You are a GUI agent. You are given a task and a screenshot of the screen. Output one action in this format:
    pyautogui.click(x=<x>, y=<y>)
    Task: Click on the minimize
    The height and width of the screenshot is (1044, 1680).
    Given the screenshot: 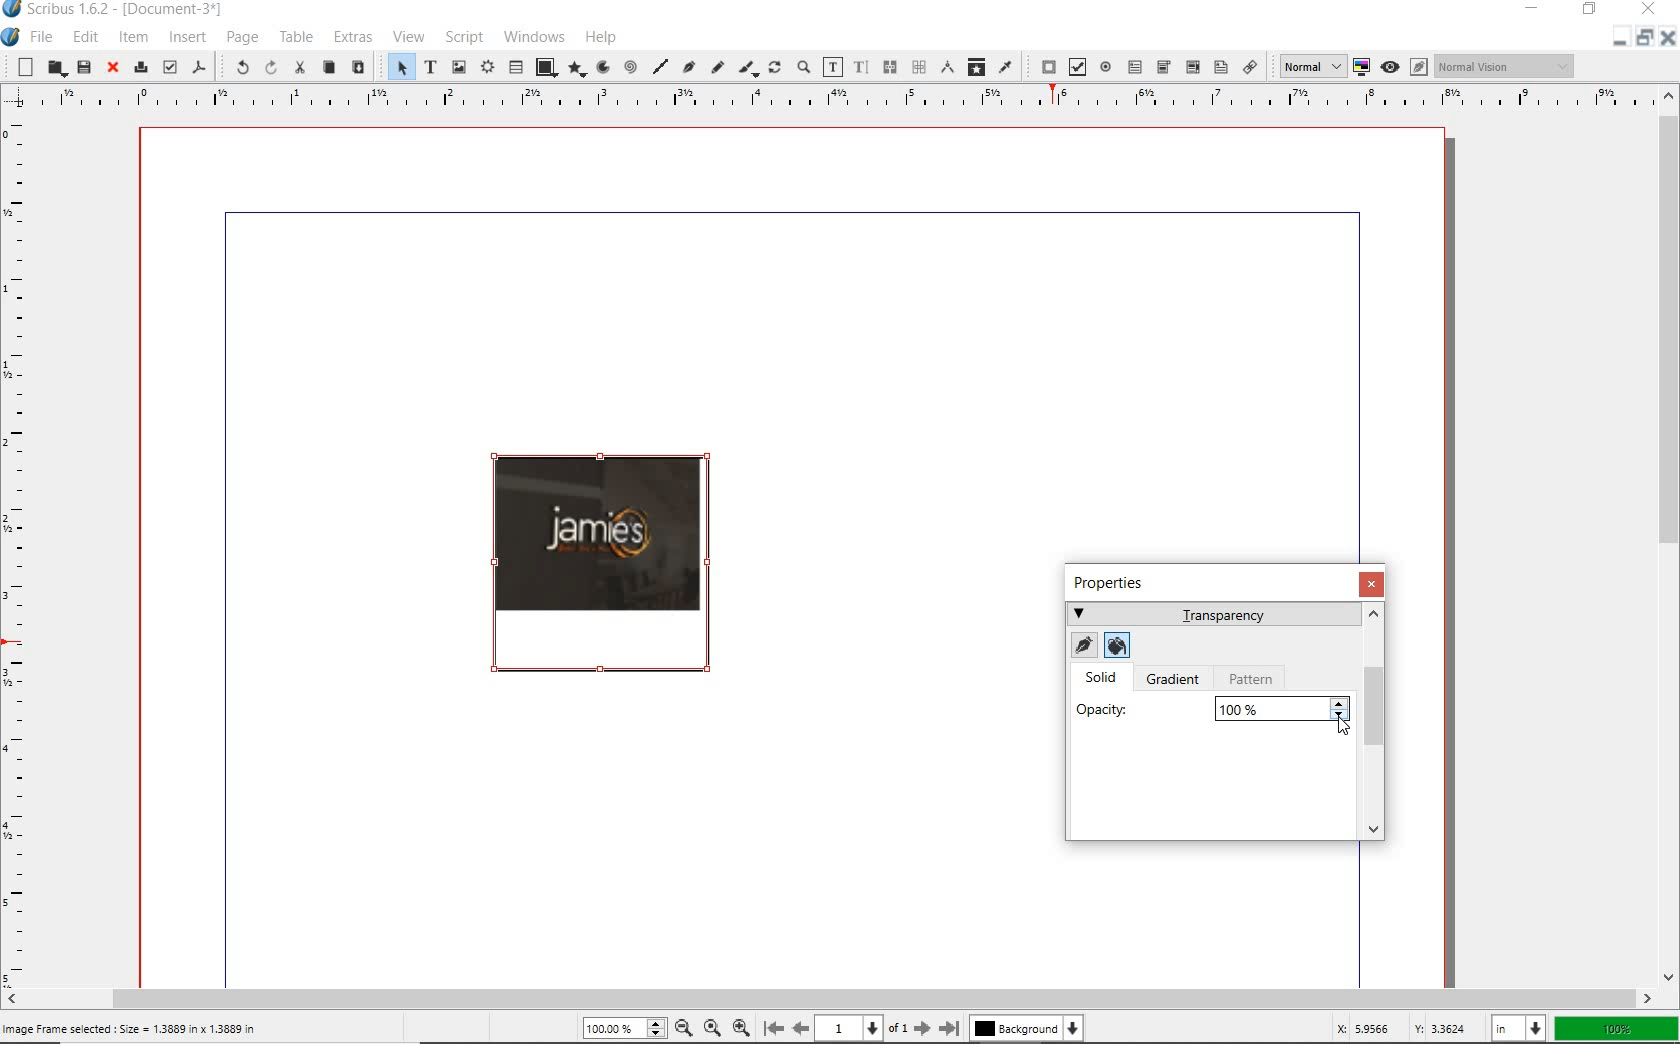 What is the action you would take?
    pyautogui.click(x=1615, y=40)
    